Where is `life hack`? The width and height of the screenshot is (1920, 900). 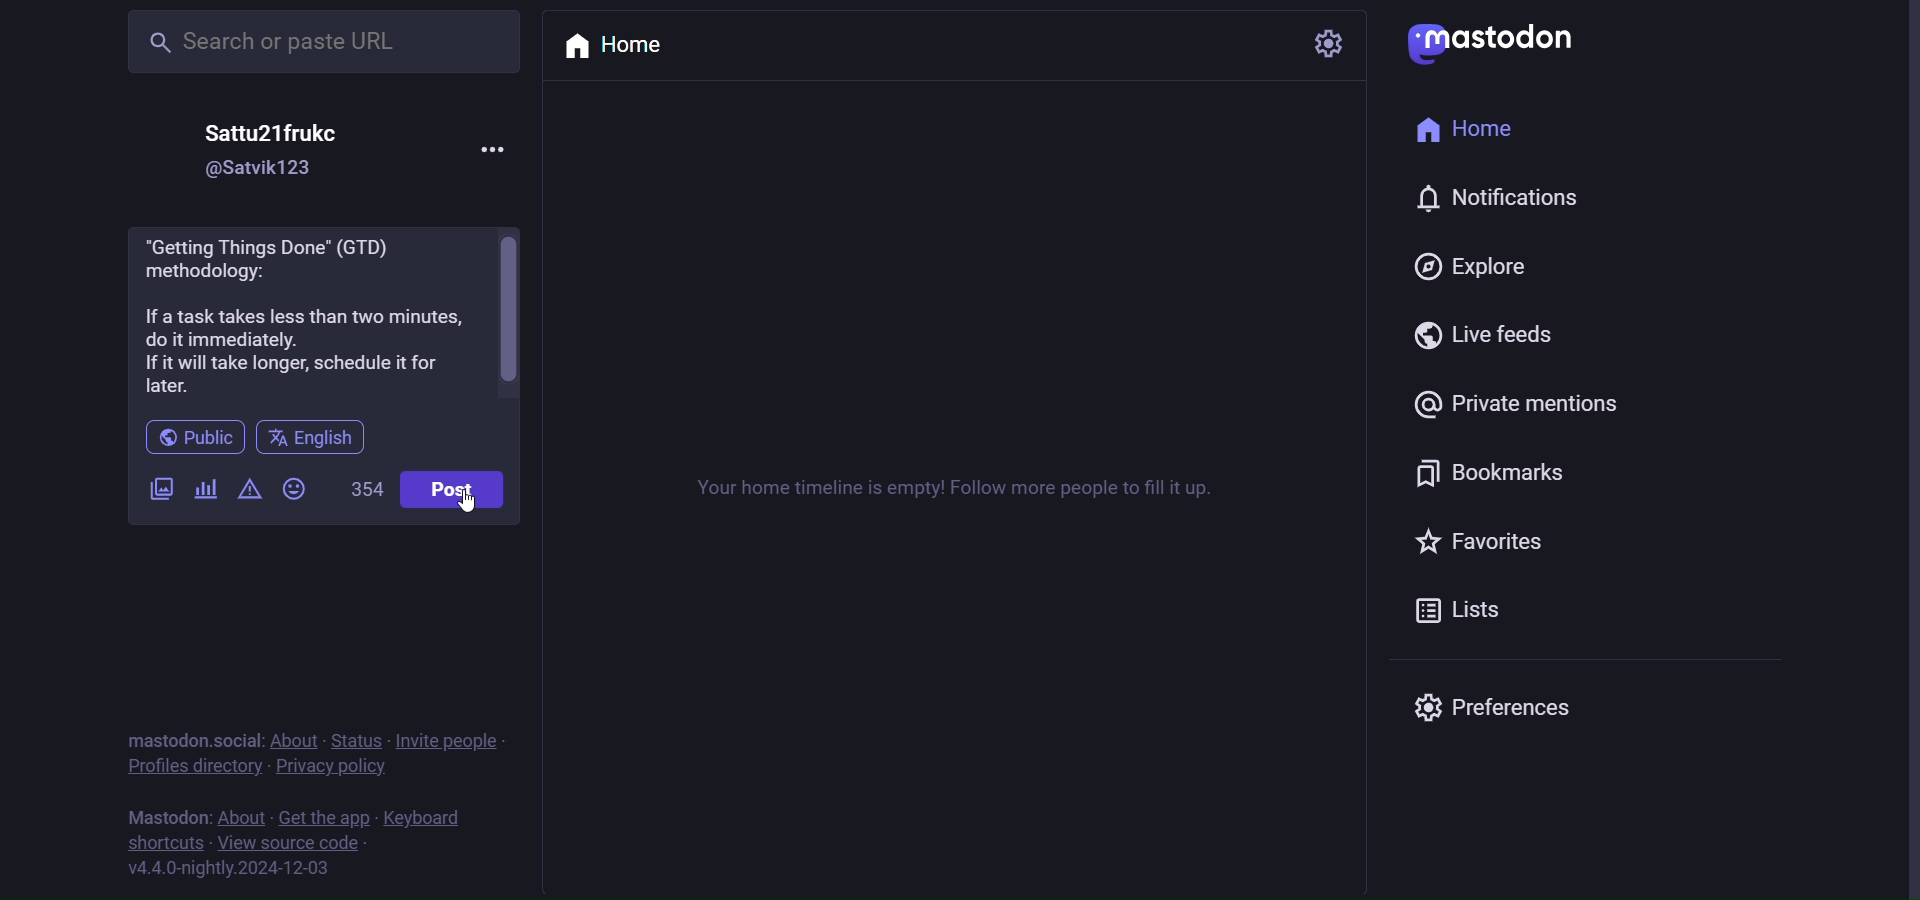
life hack is located at coordinates (304, 321).